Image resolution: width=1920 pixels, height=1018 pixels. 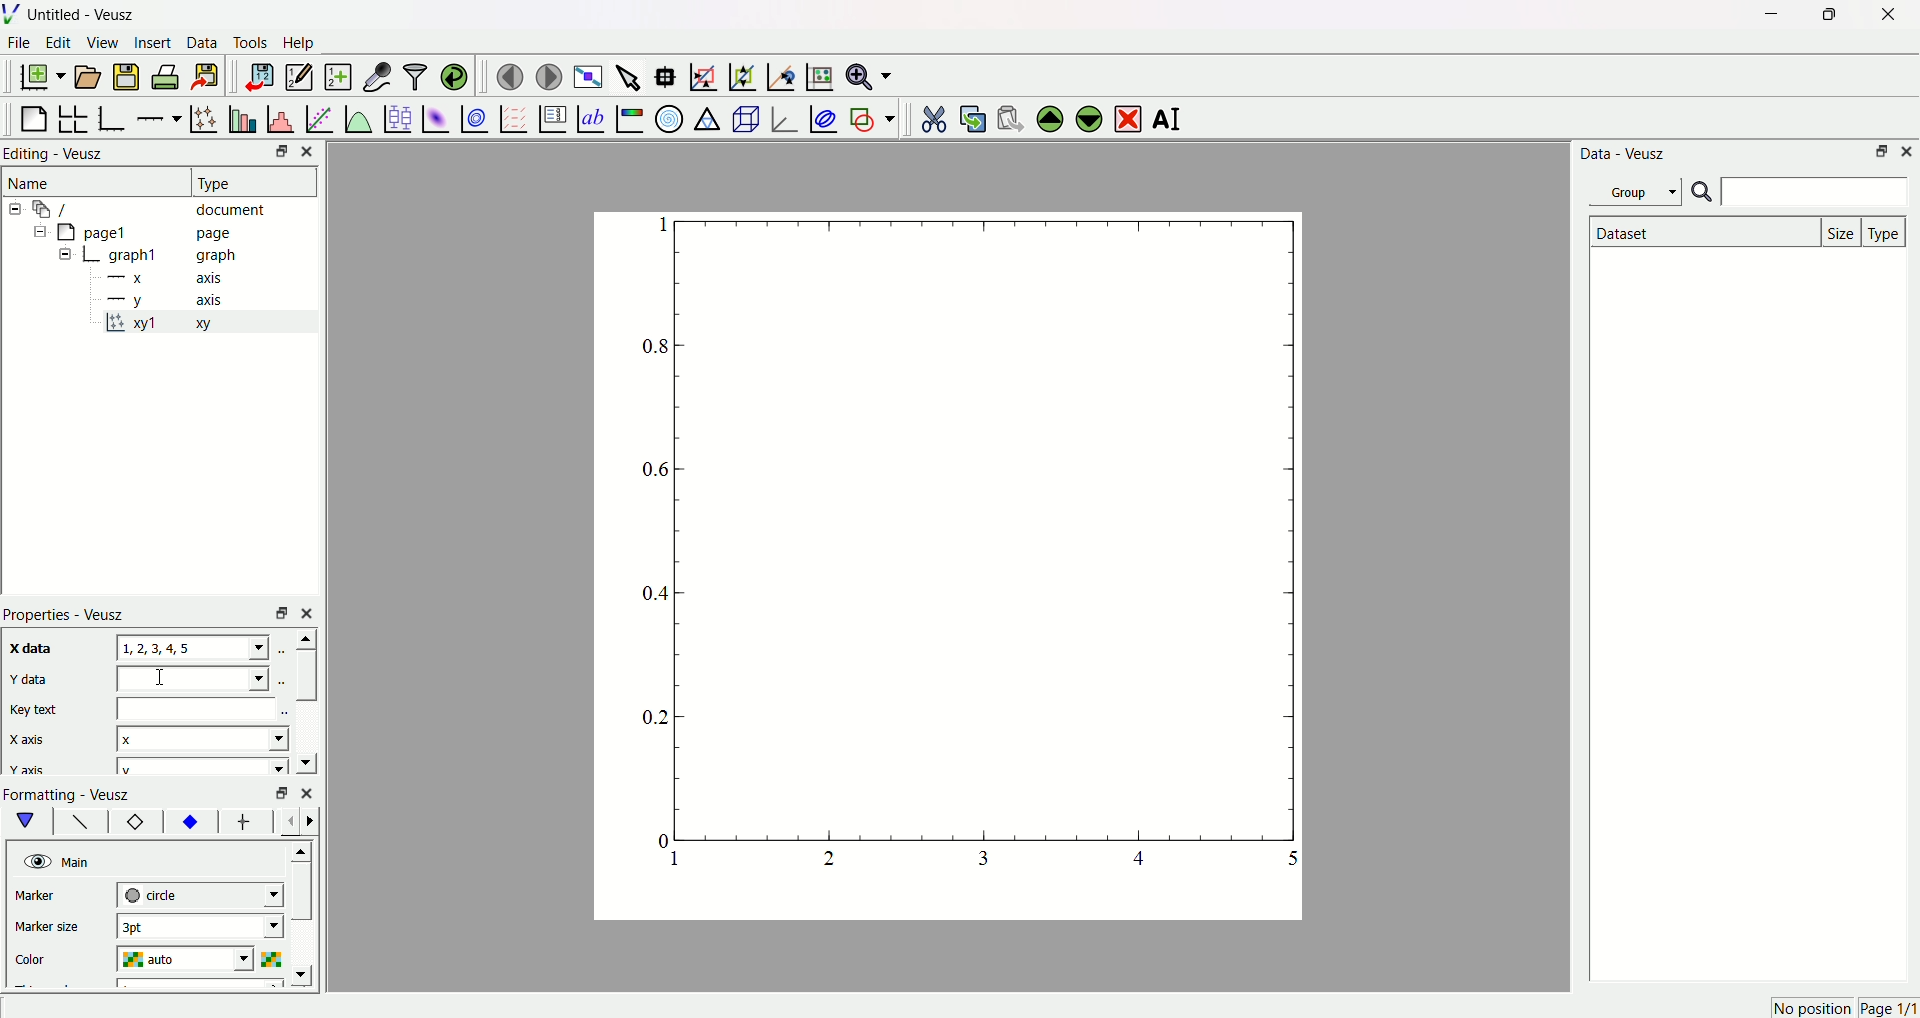 I want to click on move  the widgets down, so click(x=1086, y=118).